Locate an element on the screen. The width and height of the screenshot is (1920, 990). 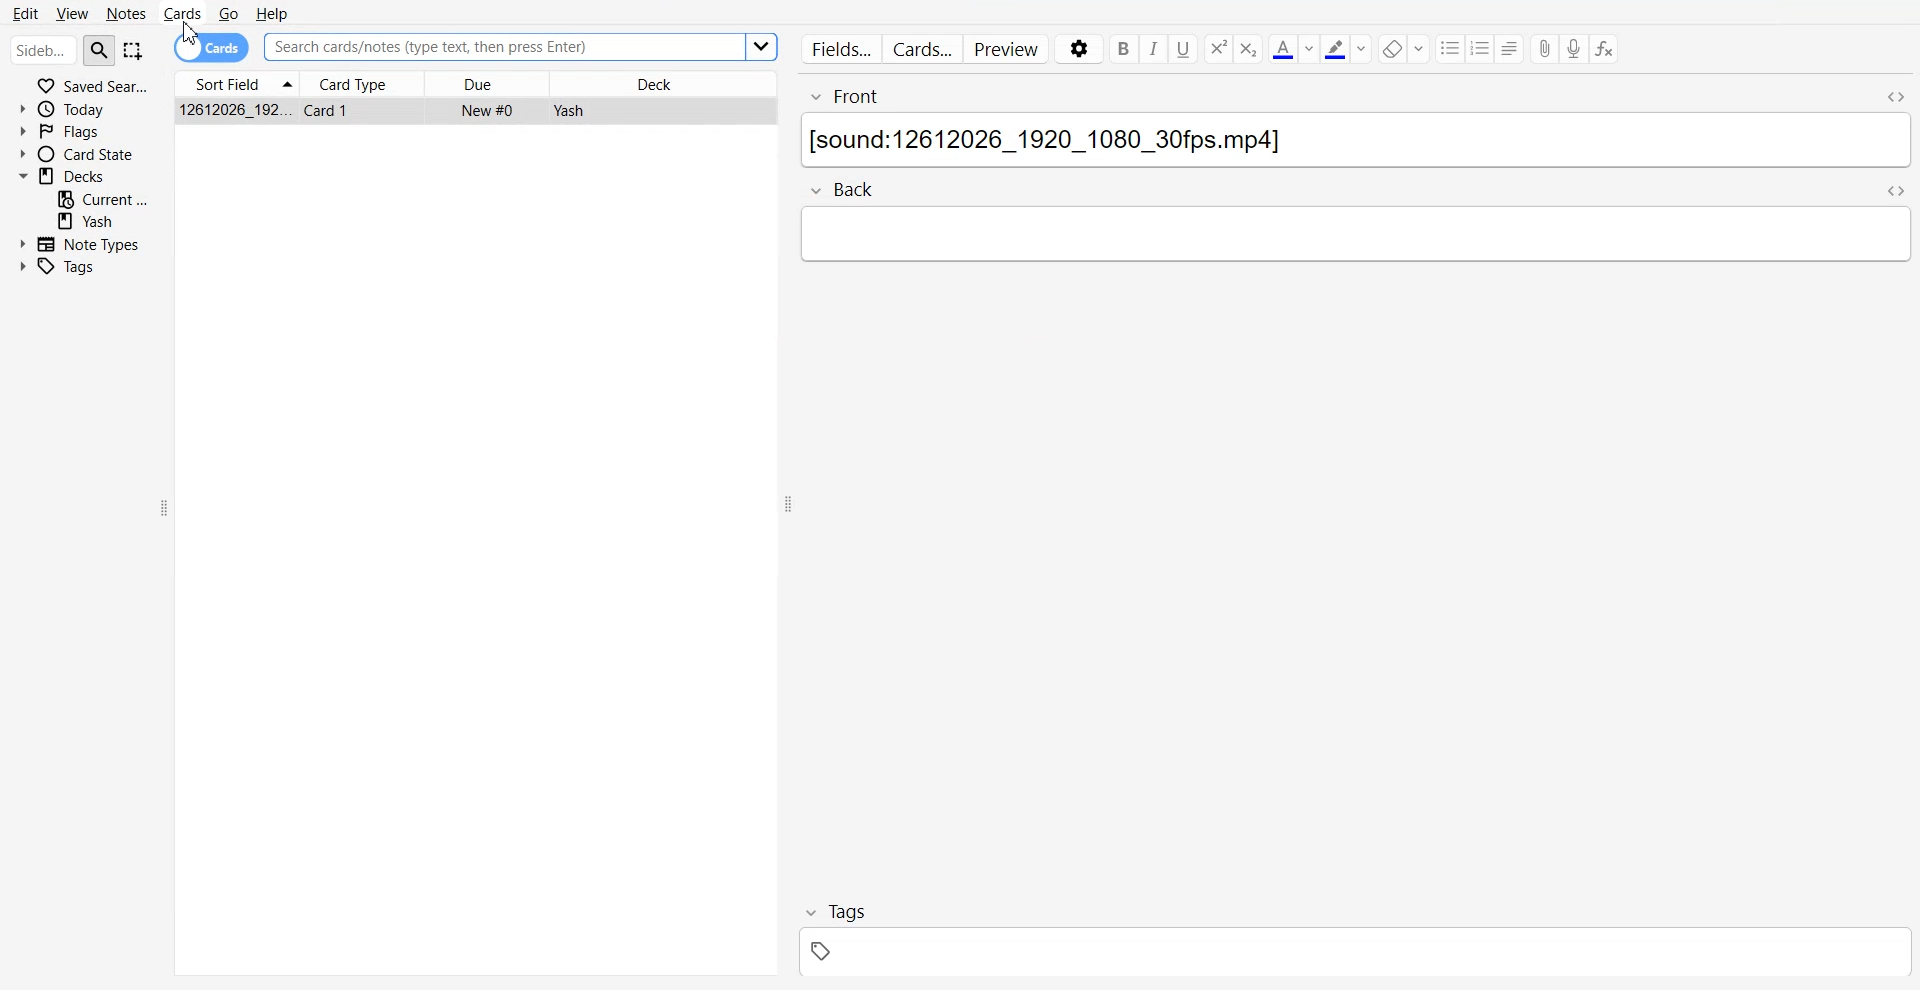
Search bar is located at coordinates (43, 52).